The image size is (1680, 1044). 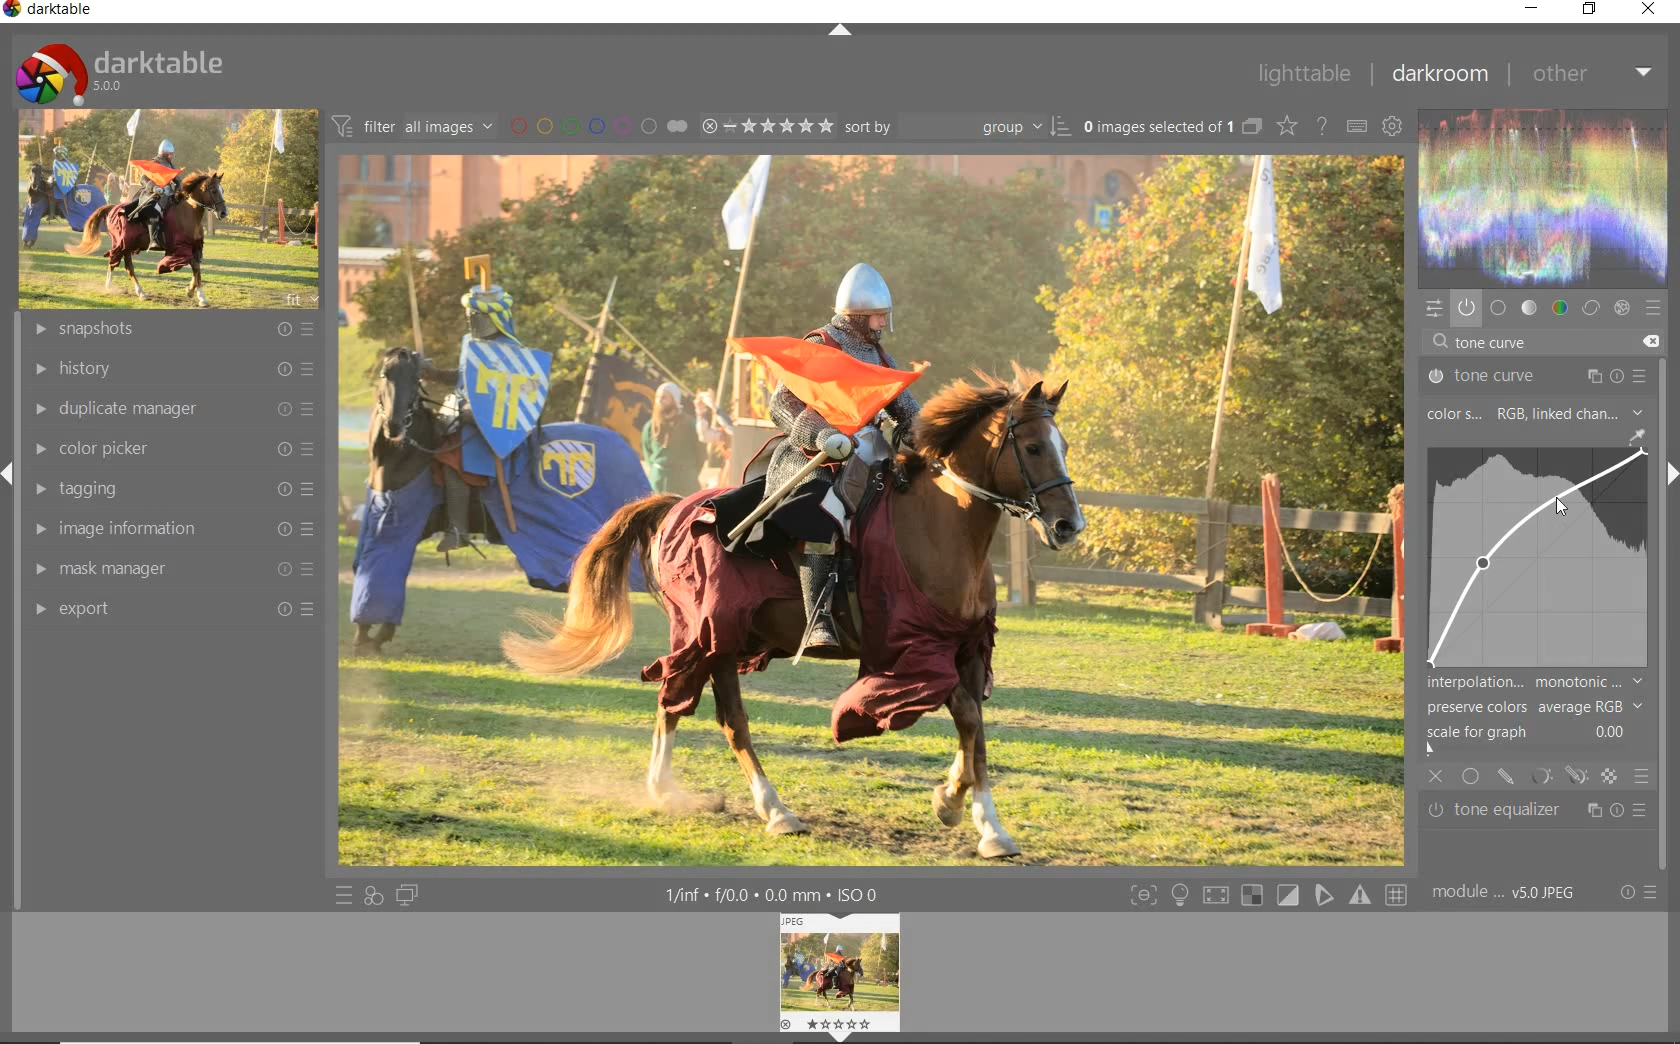 What do you see at coordinates (169, 489) in the screenshot?
I see `tagging` at bounding box center [169, 489].